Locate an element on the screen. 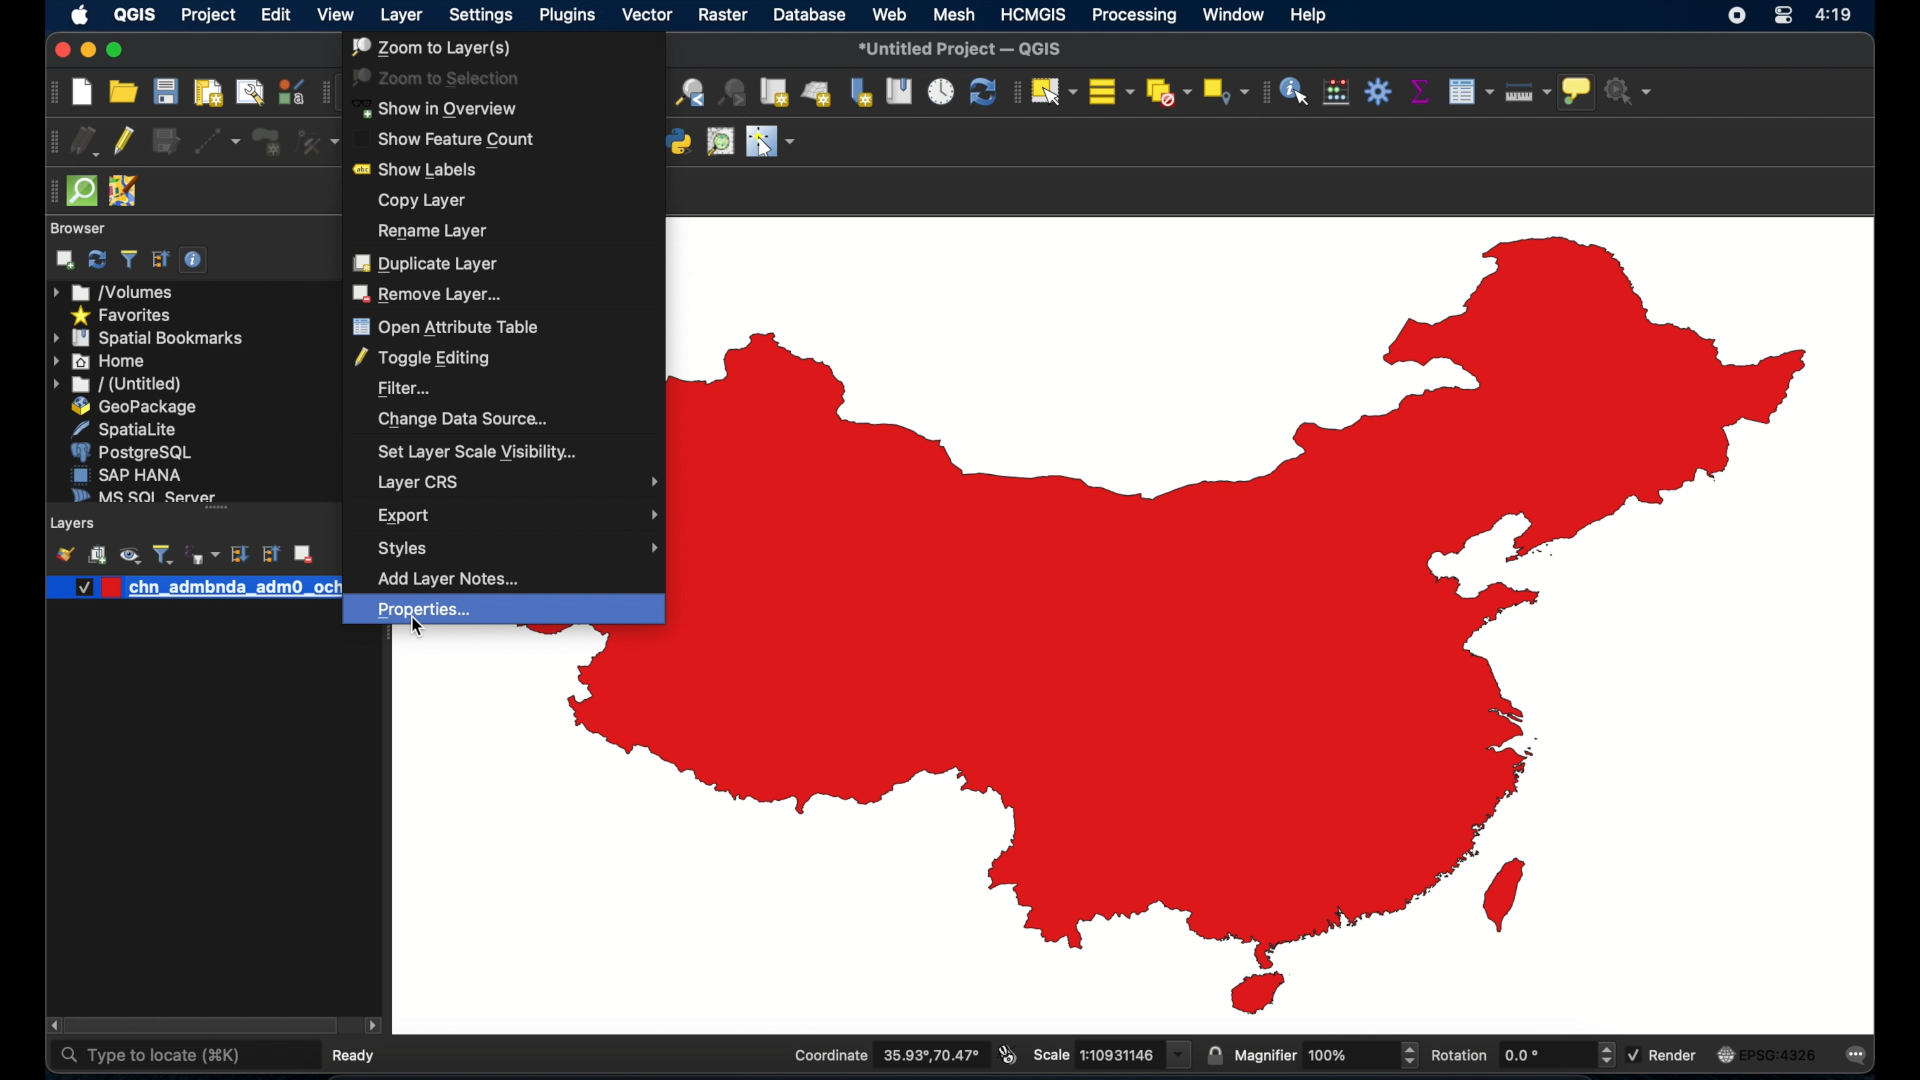  scroll left arrow is located at coordinates (373, 1026).